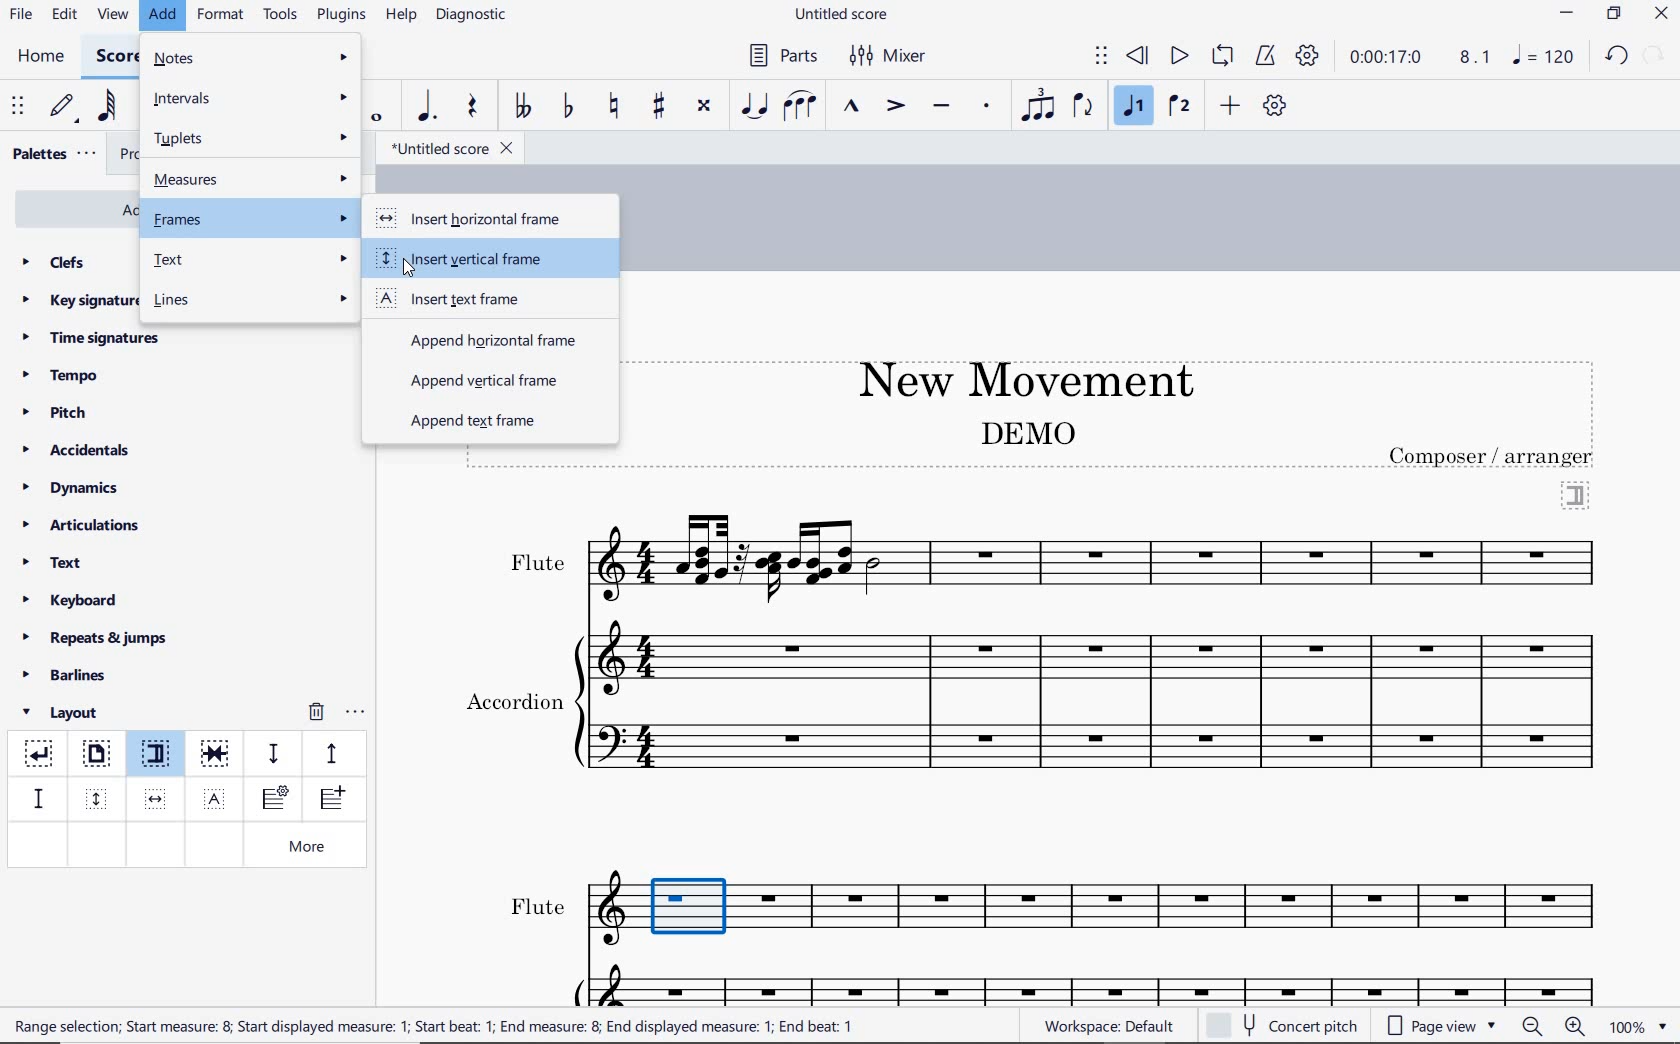  I want to click on insert horizontal, so click(156, 799).